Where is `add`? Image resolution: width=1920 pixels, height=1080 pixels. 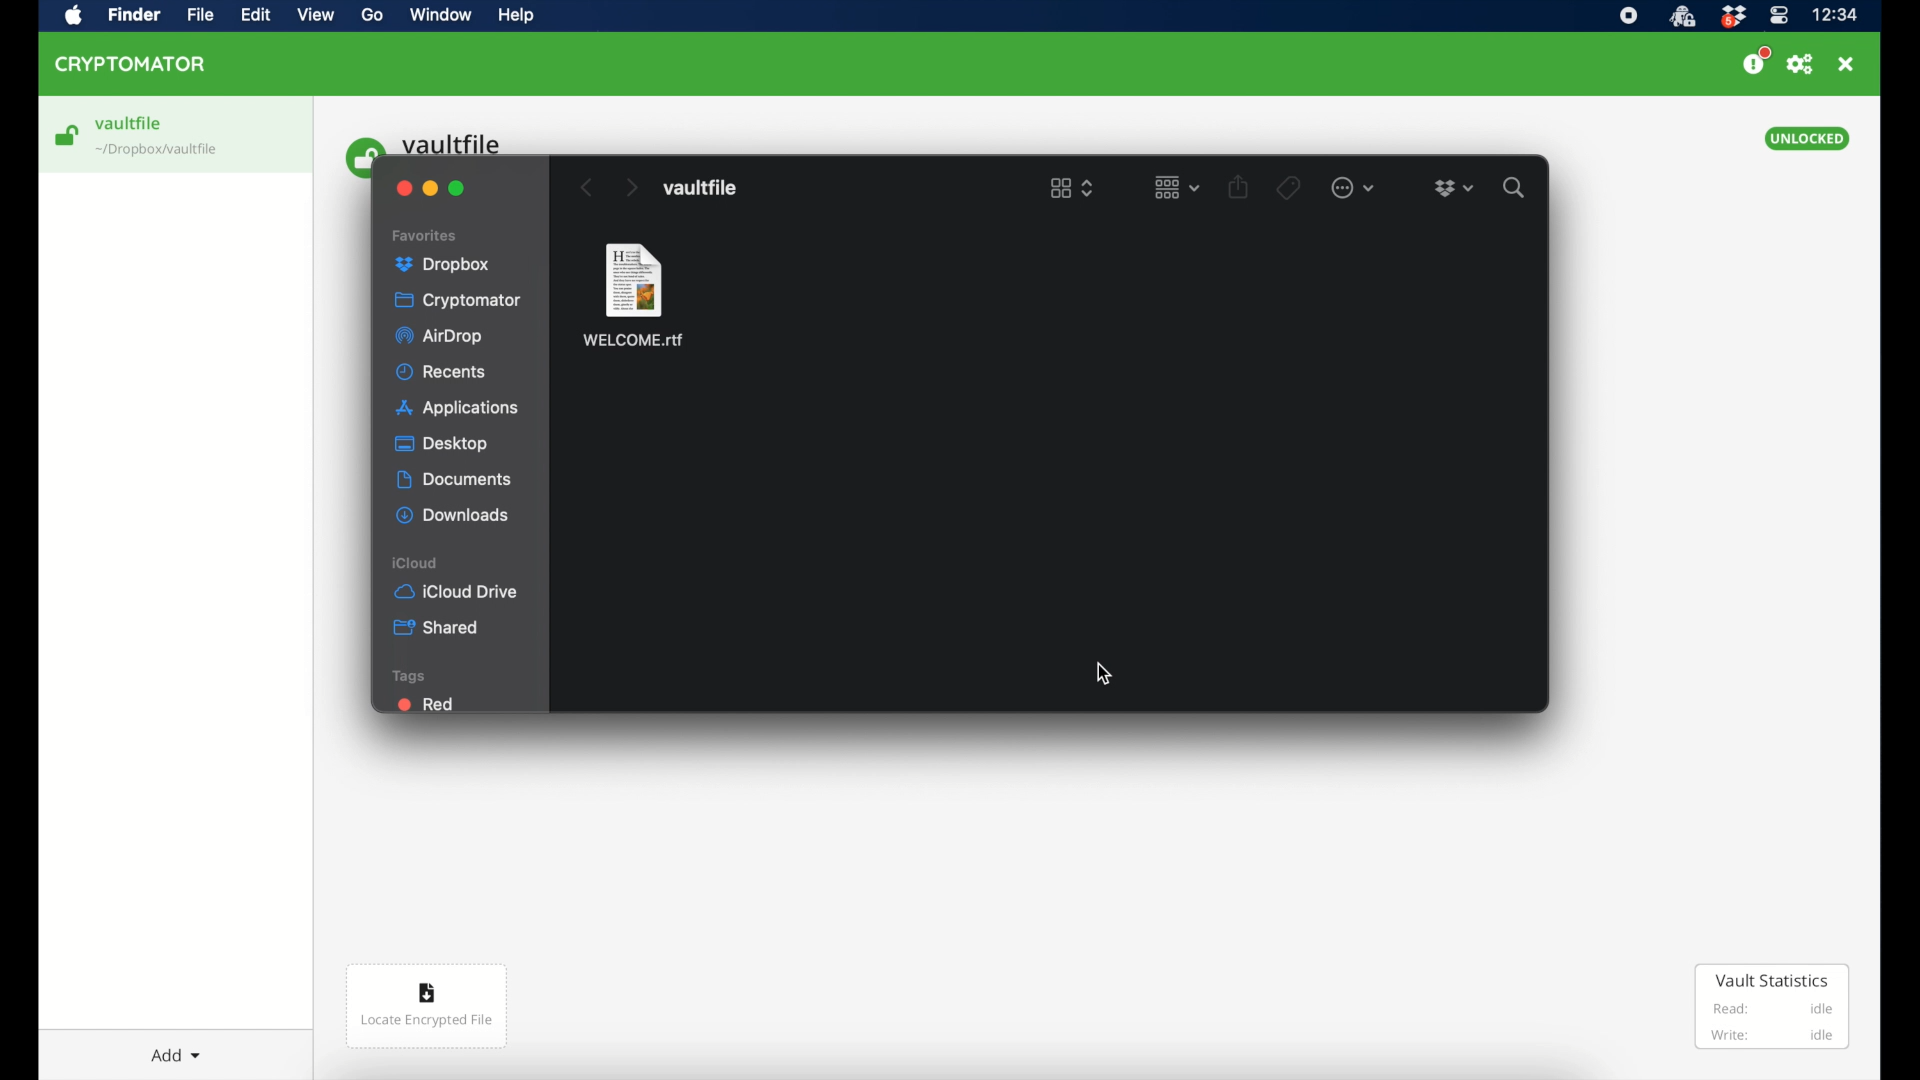 add is located at coordinates (174, 1052).